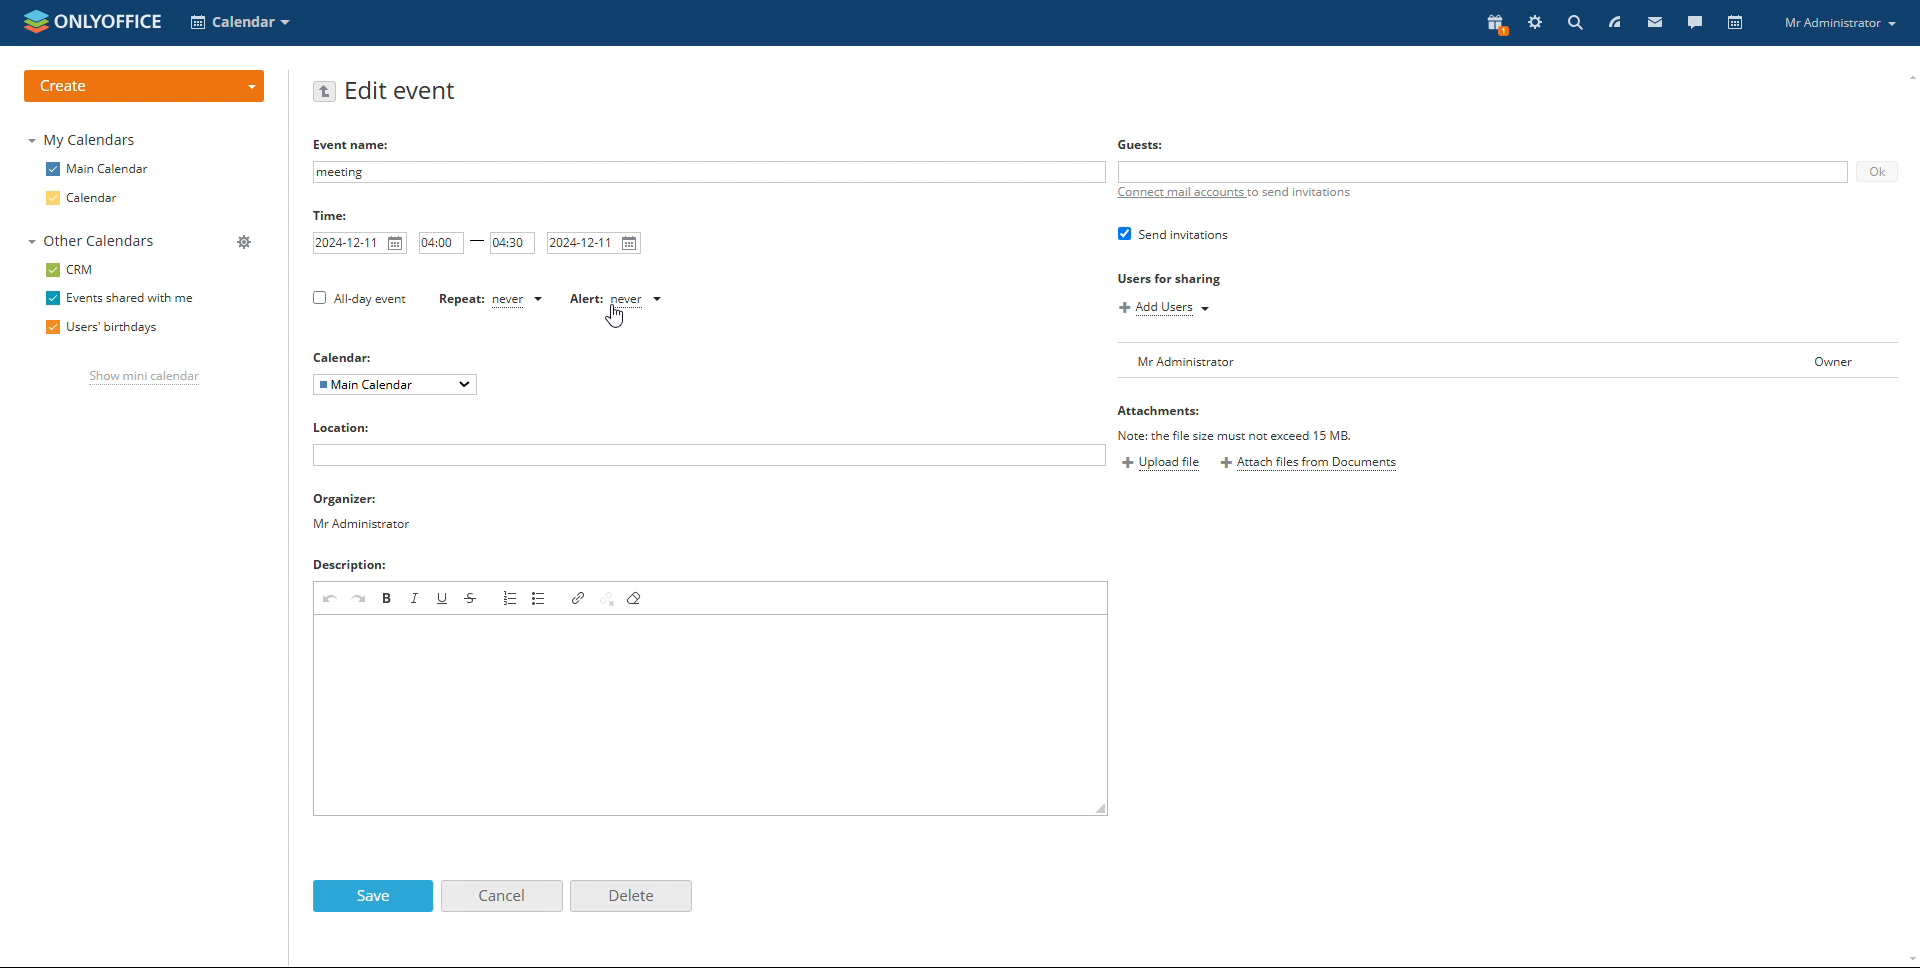 The height and width of the screenshot is (968, 1920). What do you see at coordinates (1876, 172) in the screenshot?
I see `ok` at bounding box center [1876, 172].